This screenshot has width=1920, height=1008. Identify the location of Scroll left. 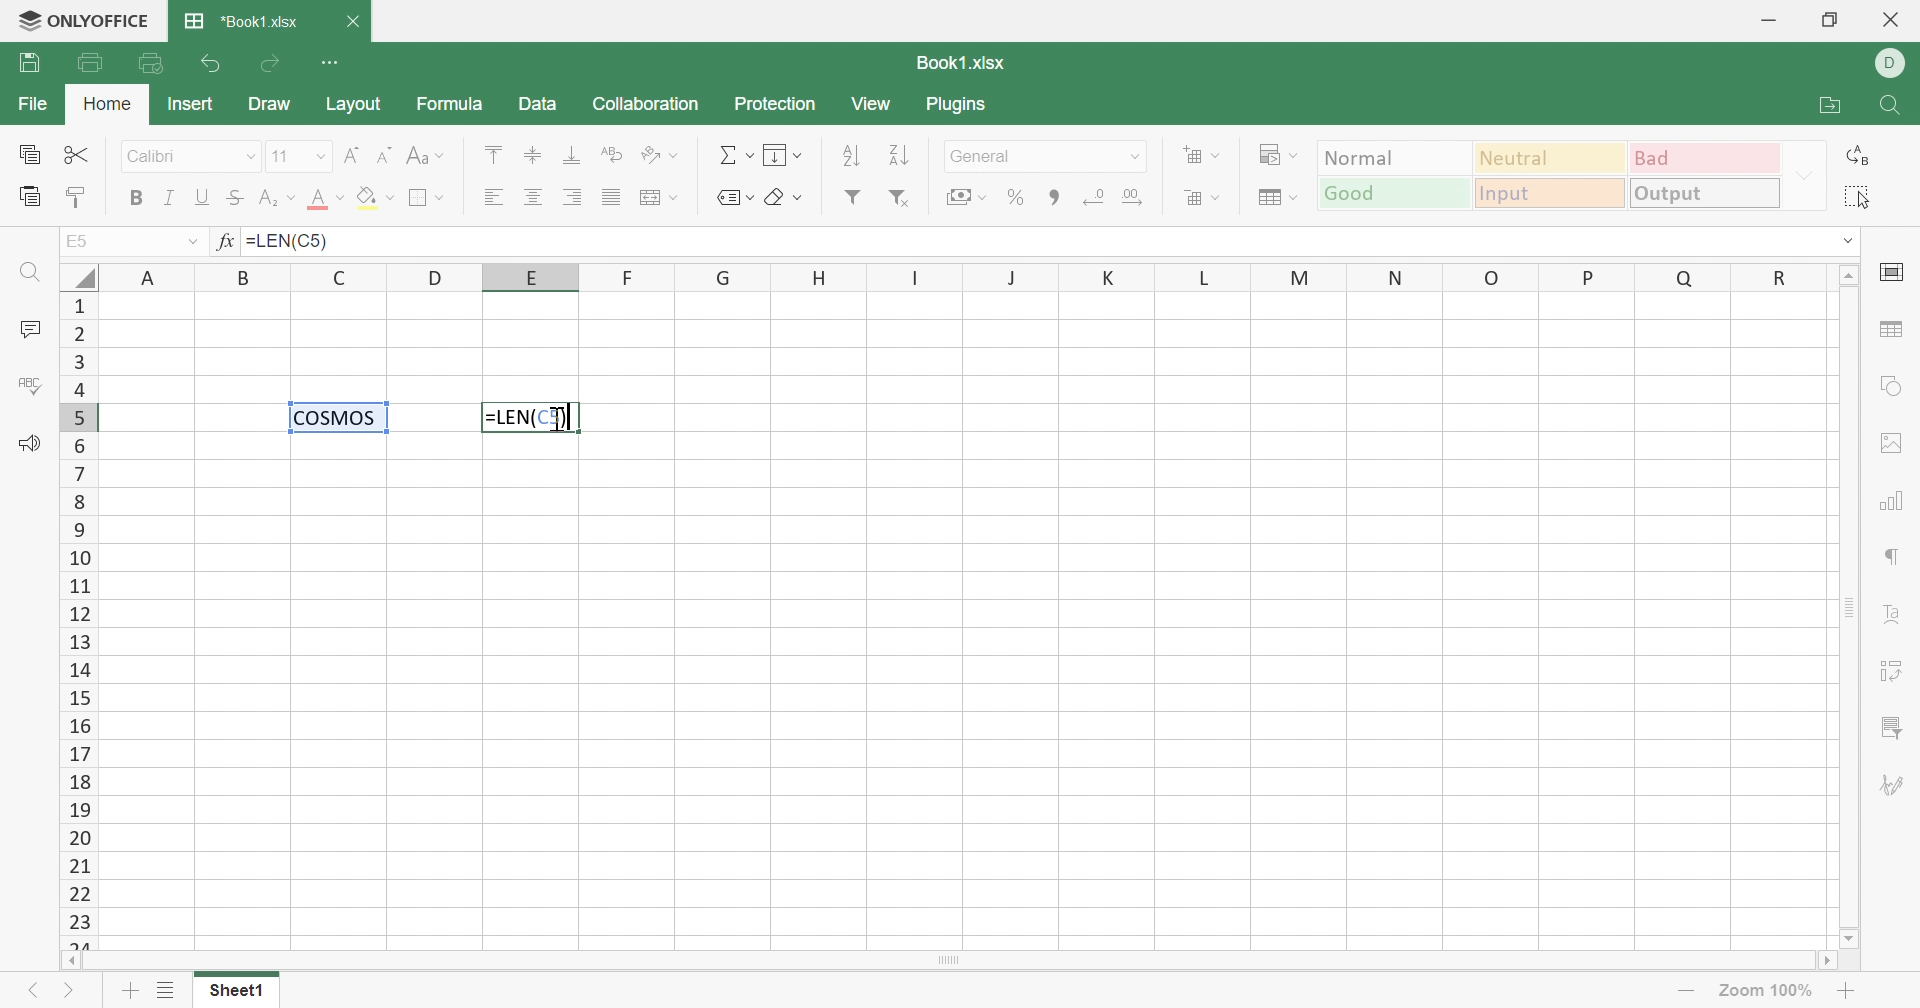
(73, 961).